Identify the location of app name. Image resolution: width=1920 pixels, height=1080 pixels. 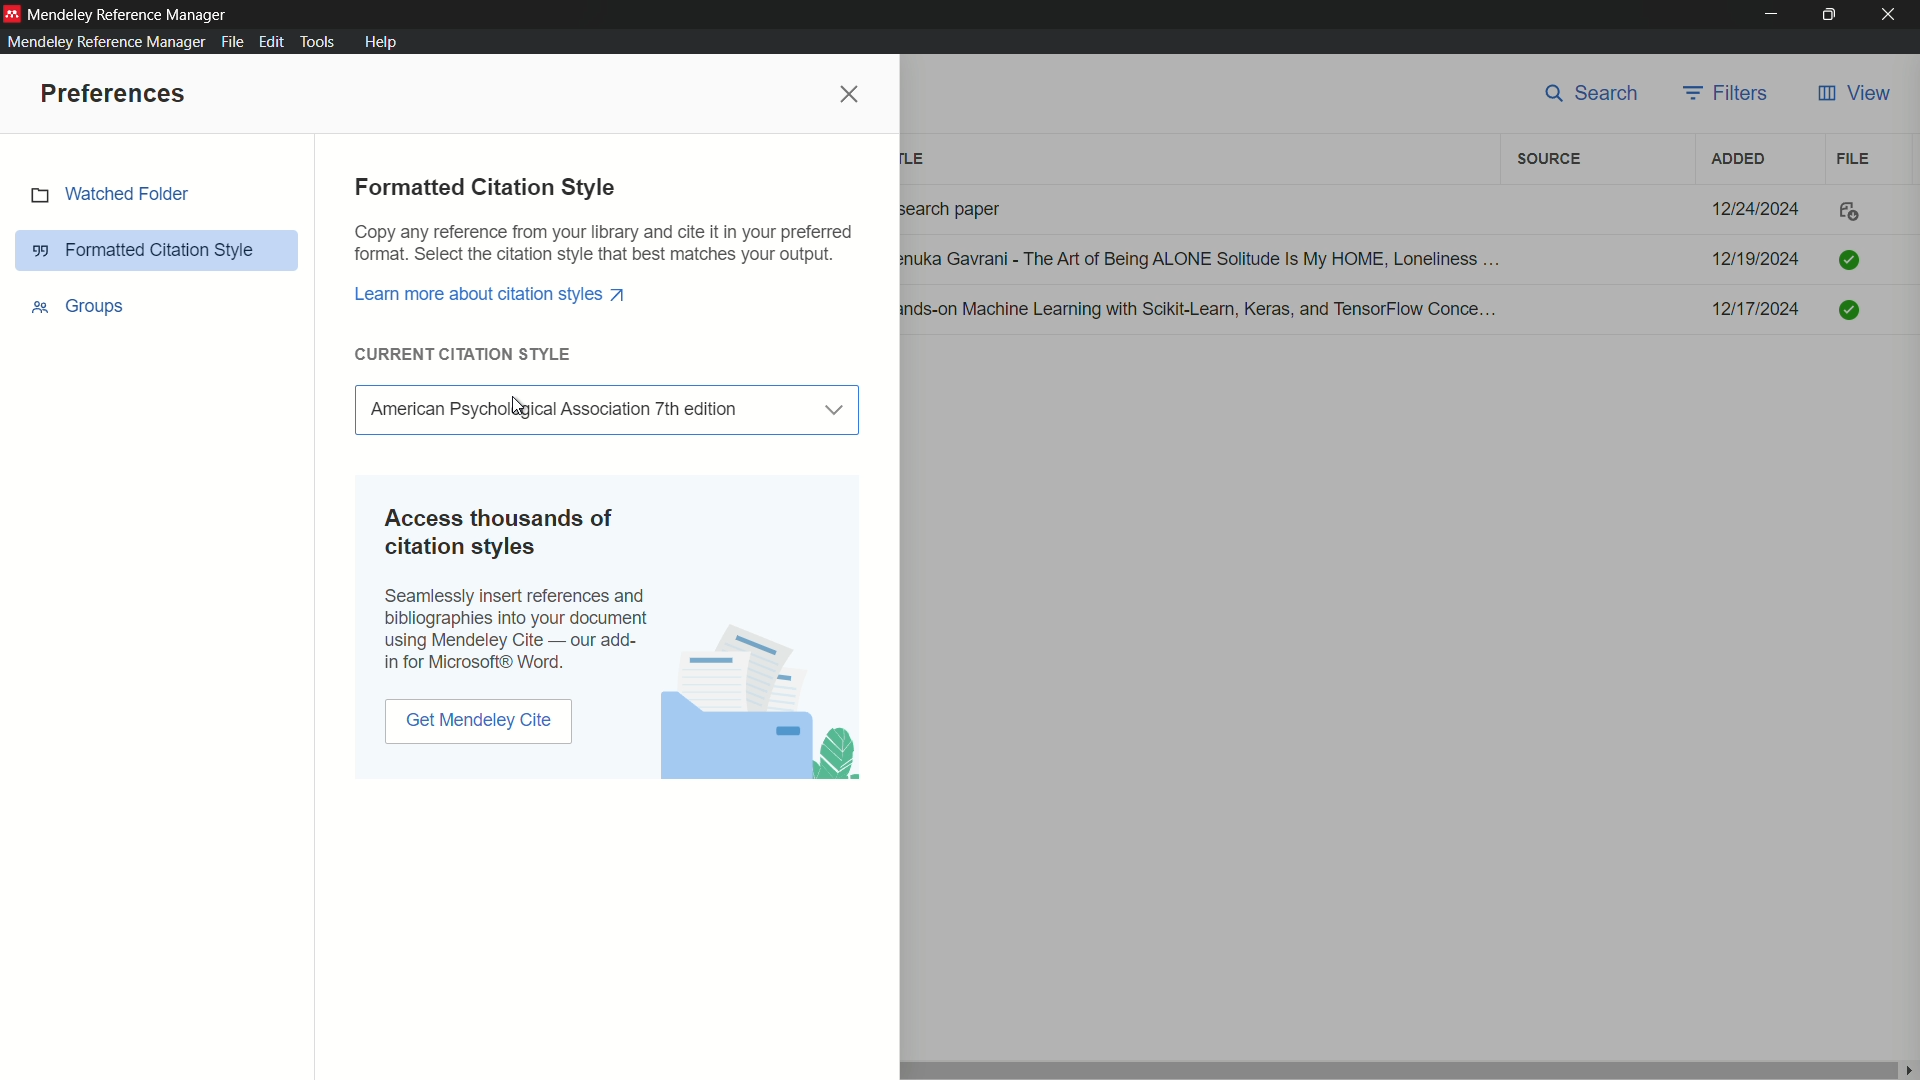
(130, 13).